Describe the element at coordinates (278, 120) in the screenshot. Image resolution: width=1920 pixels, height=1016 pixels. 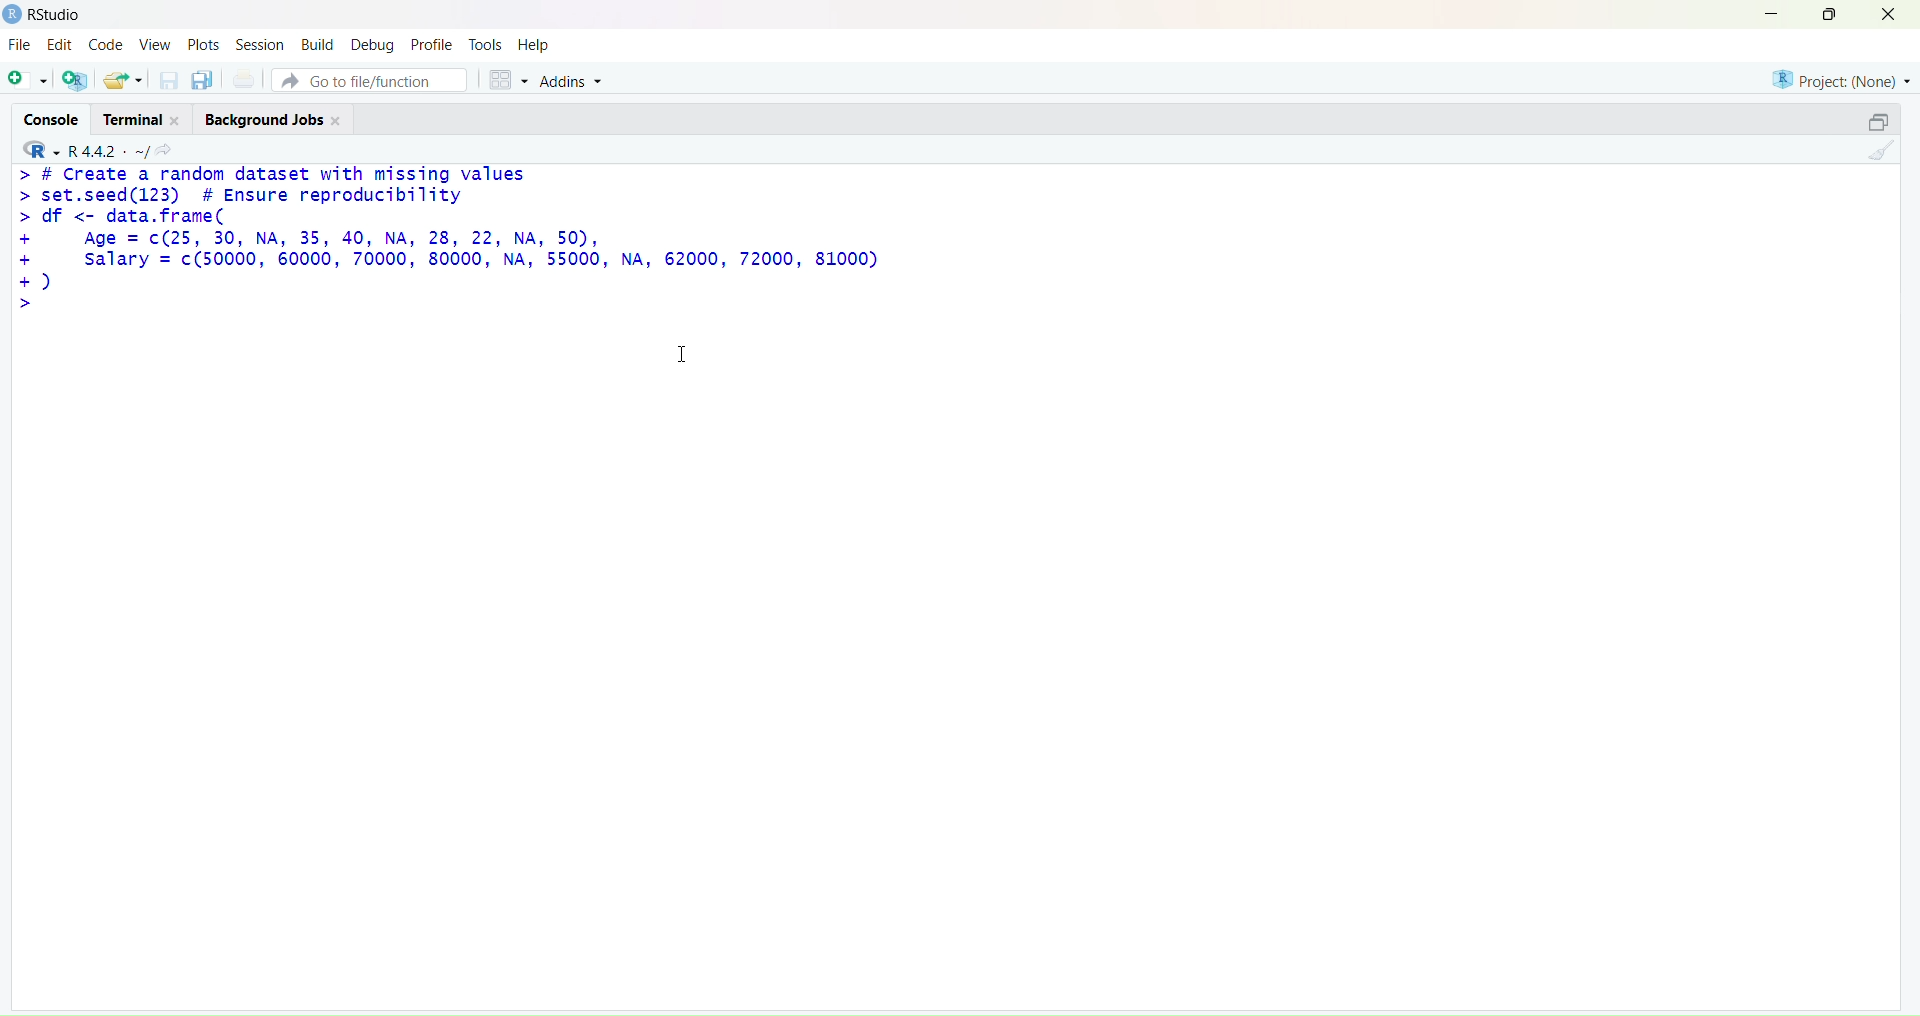
I see `background jobs` at that location.